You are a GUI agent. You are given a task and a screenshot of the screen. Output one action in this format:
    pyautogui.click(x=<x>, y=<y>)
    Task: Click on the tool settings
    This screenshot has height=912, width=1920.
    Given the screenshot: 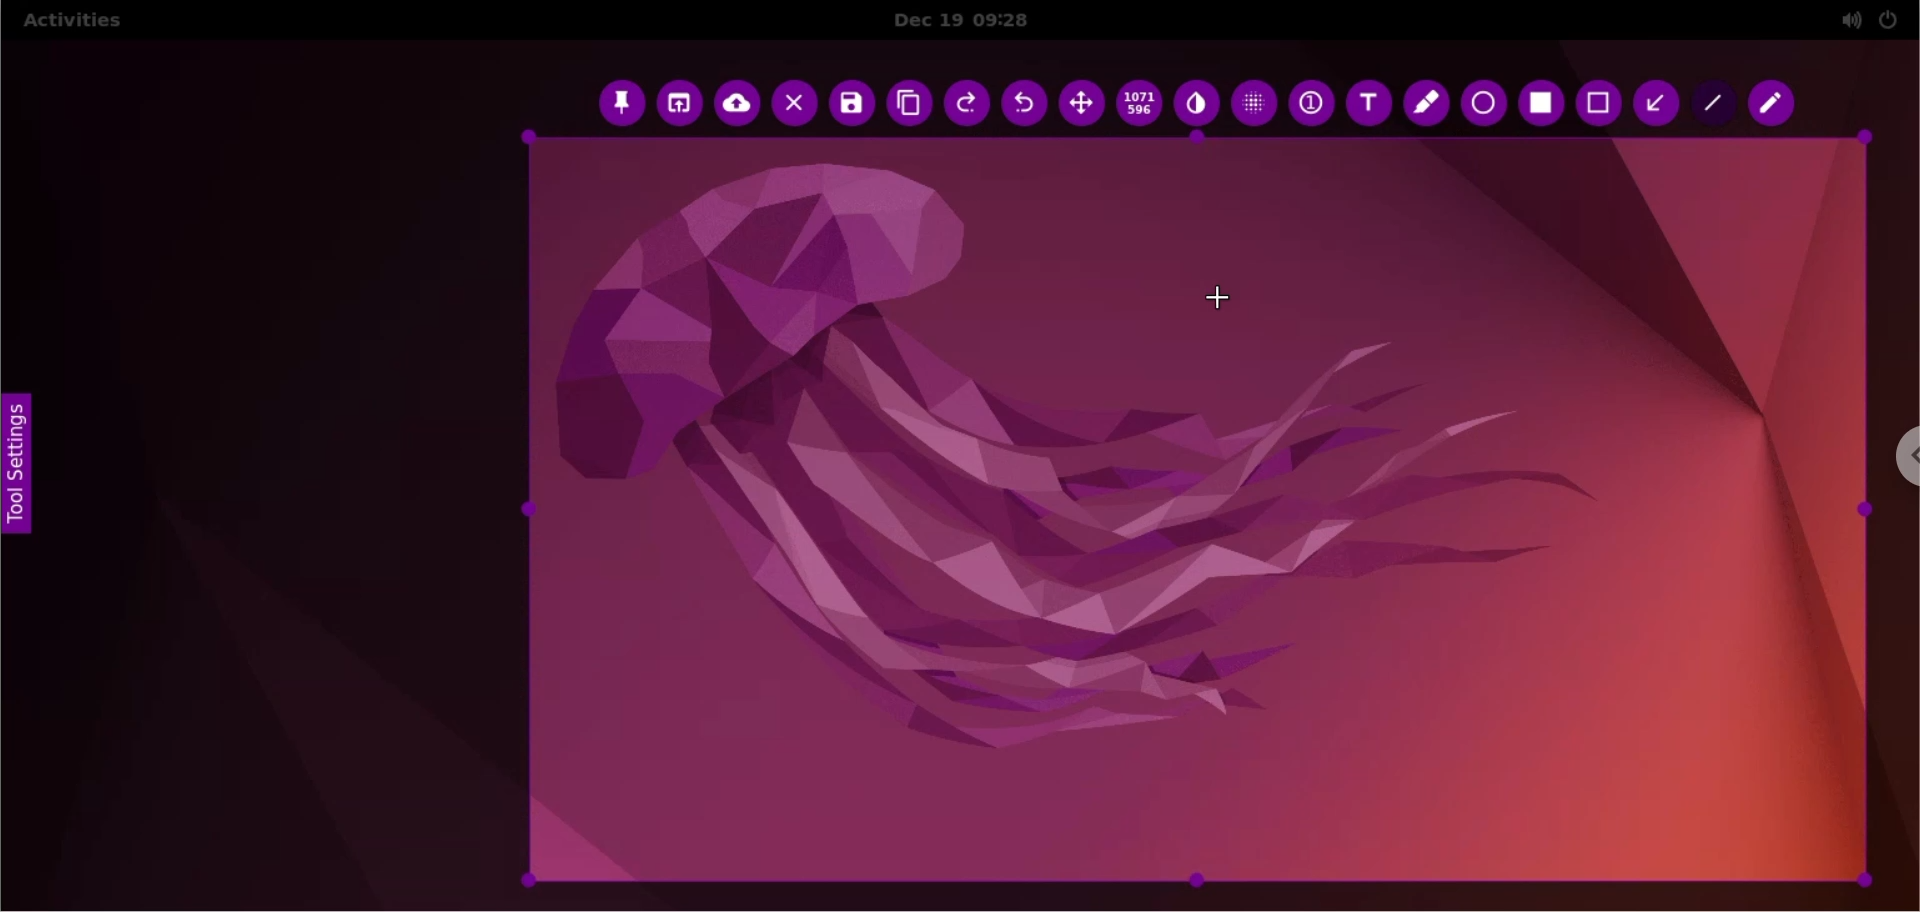 What is the action you would take?
    pyautogui.click(x=23, y=470)
    